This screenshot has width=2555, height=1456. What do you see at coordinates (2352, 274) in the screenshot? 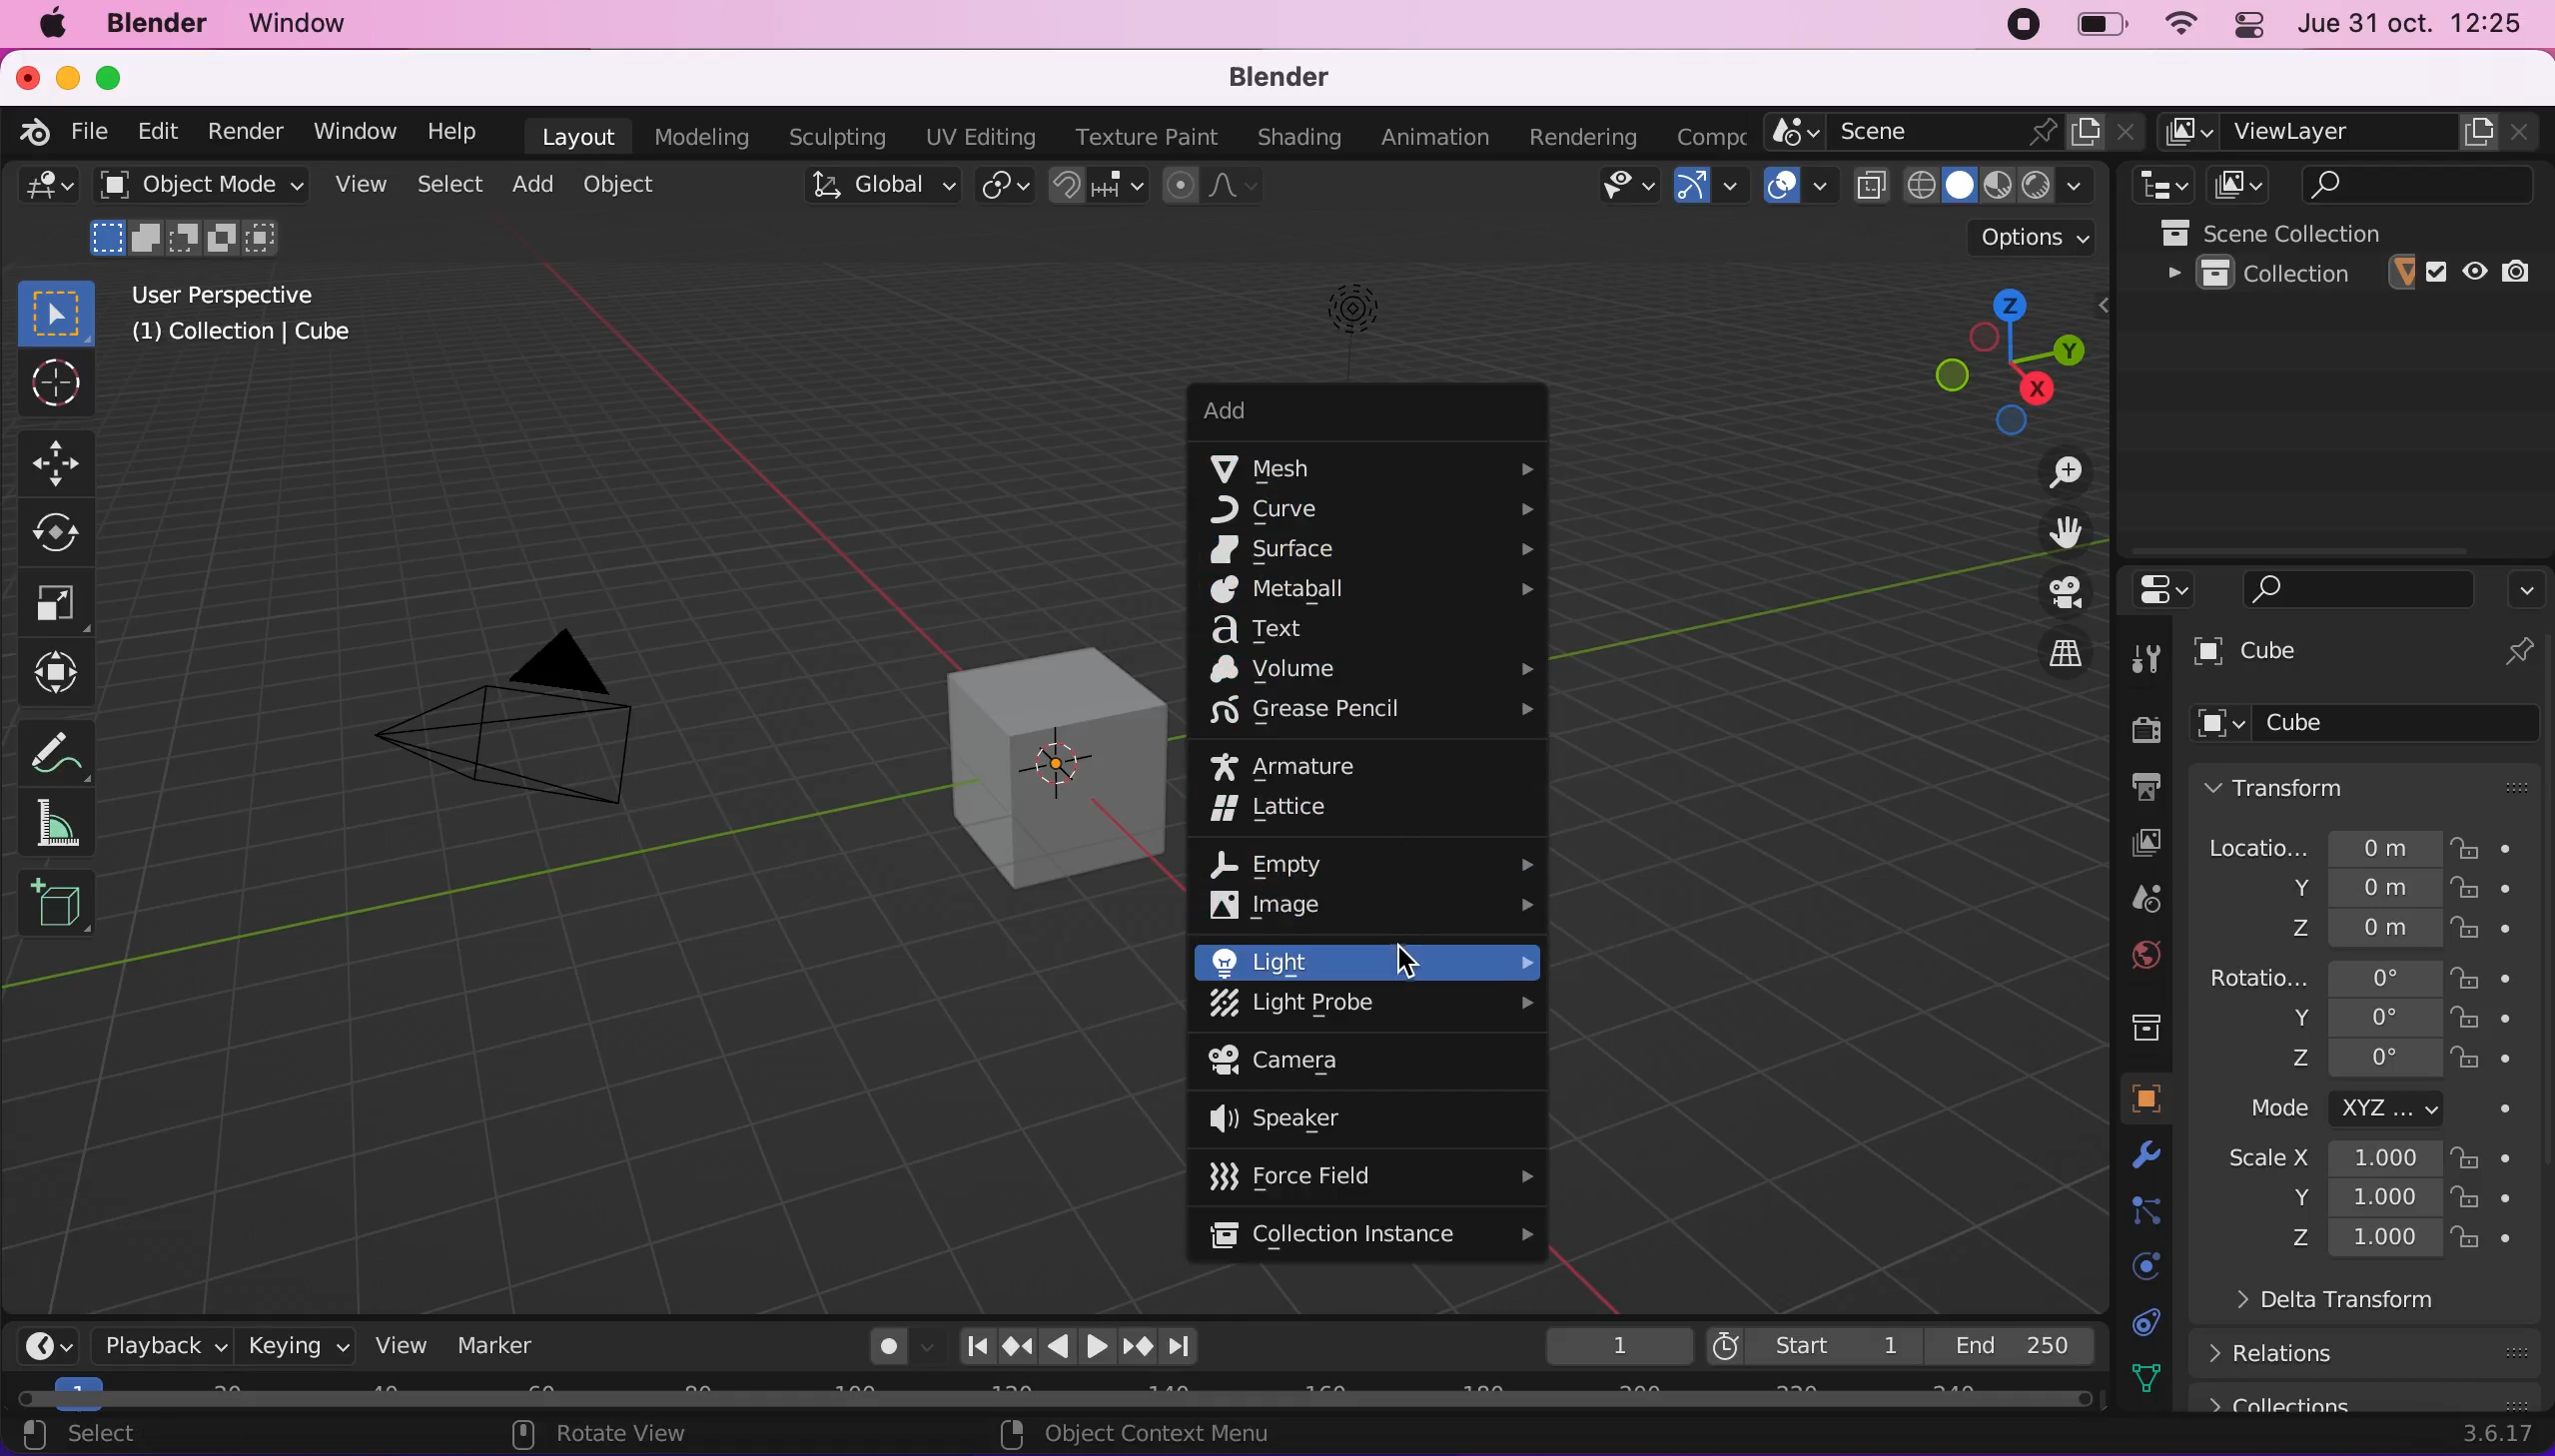
I see `collection` at bounding box center [2352, 274].